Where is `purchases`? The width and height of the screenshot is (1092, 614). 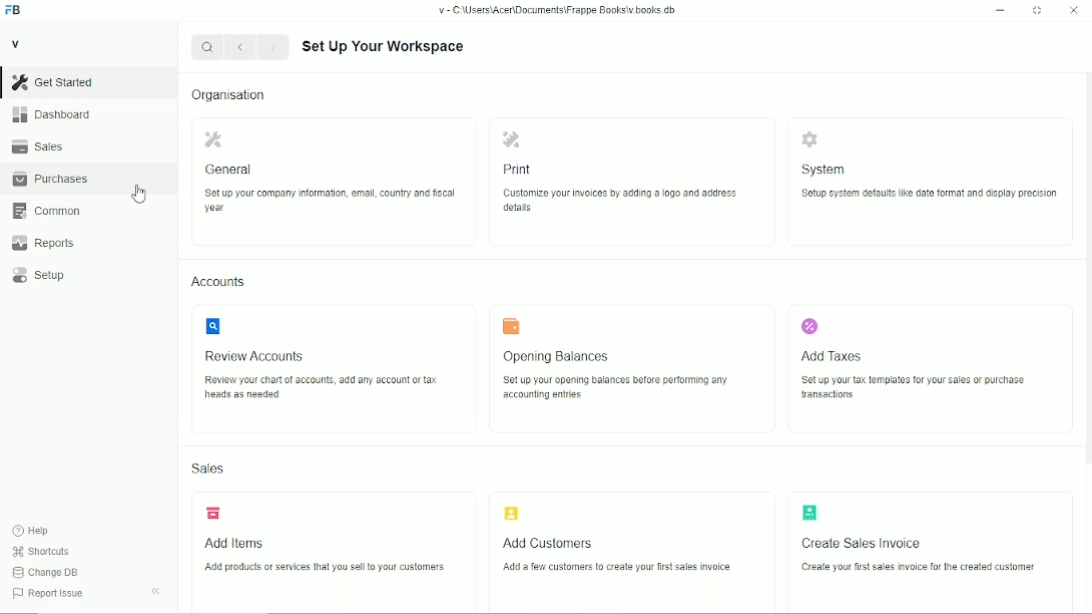
purchases is located at coordinates (51, 179).